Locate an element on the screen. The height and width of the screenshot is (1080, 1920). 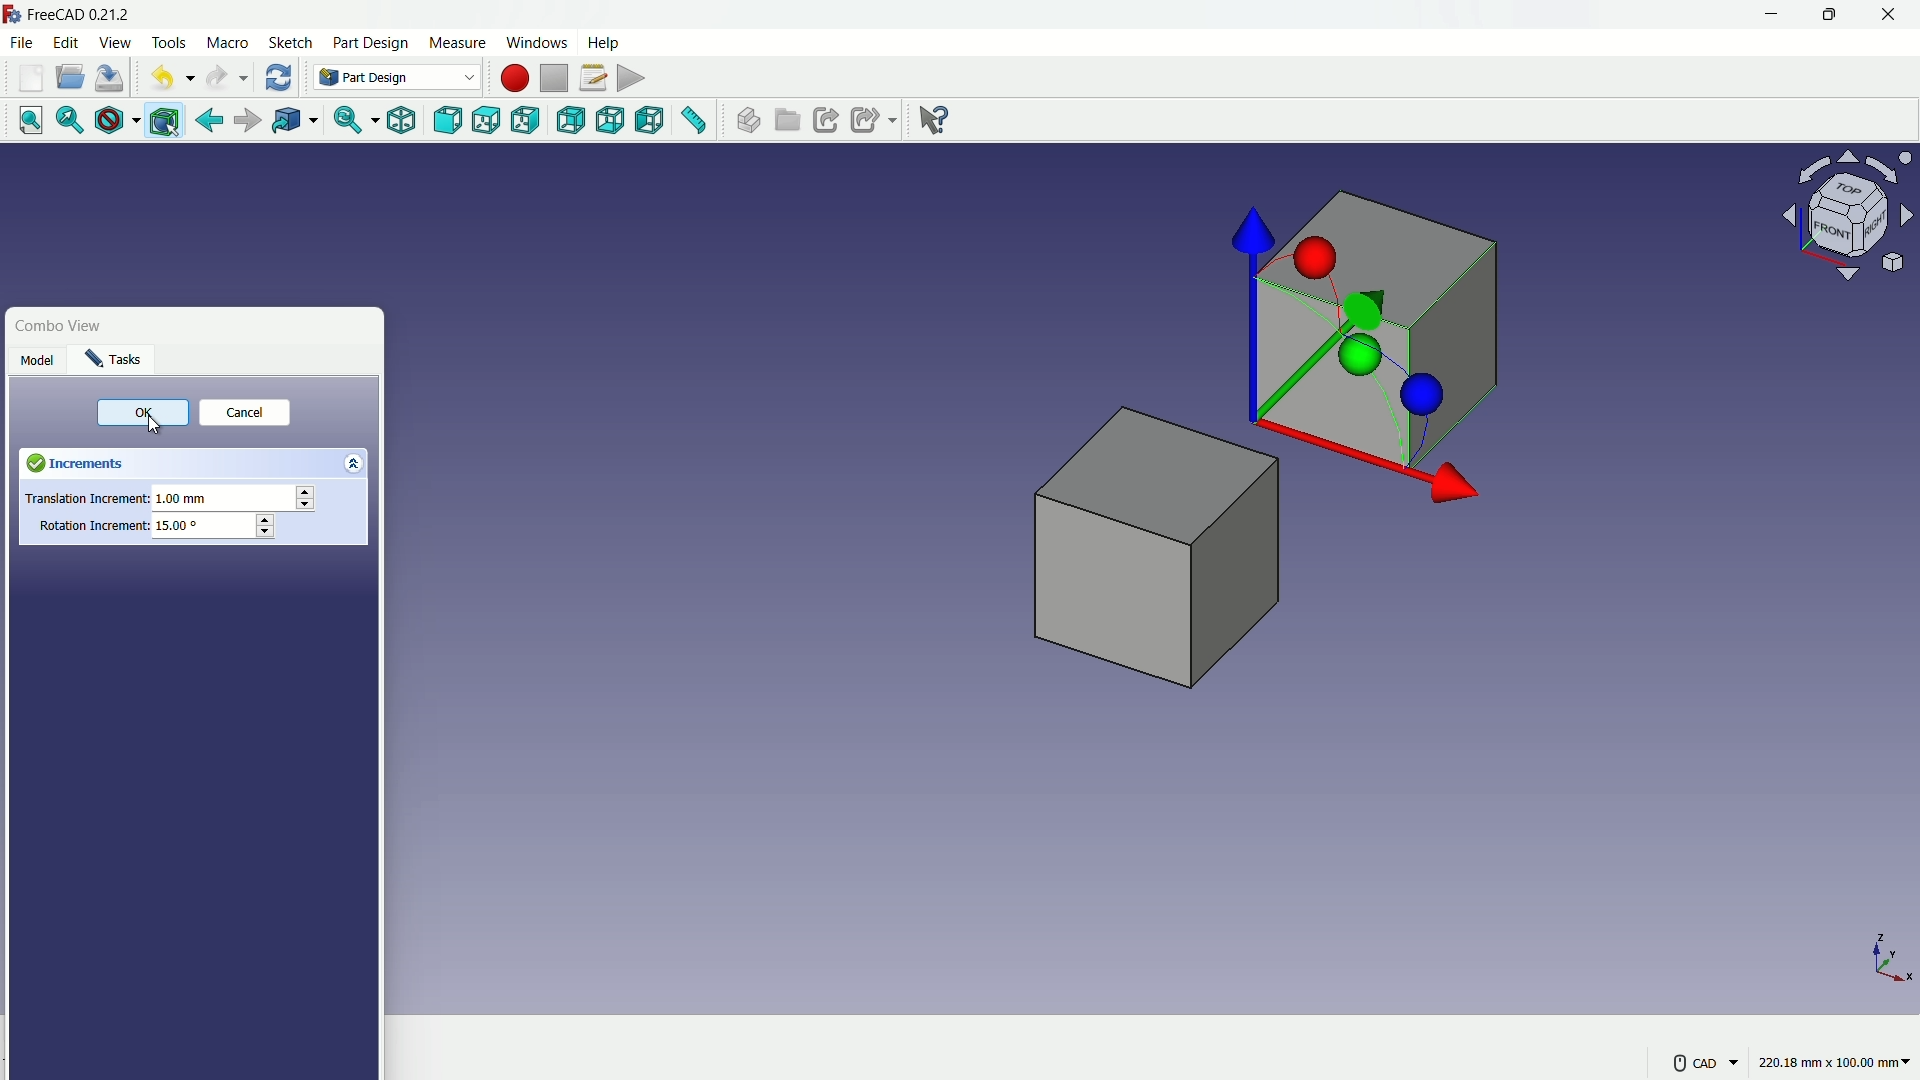
redo is located at coordinates (227, 78).